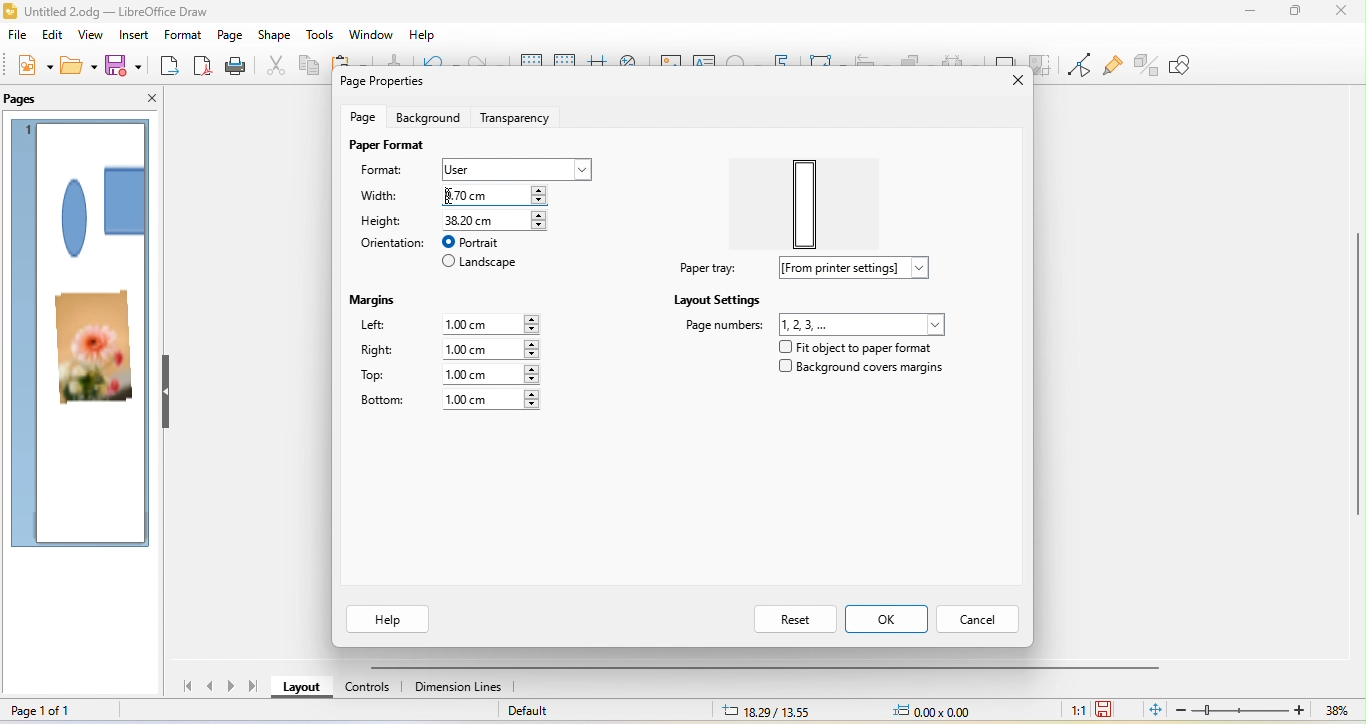 This screenshot has height=724, width=1366. I want to click on undo, so click(443, 62).